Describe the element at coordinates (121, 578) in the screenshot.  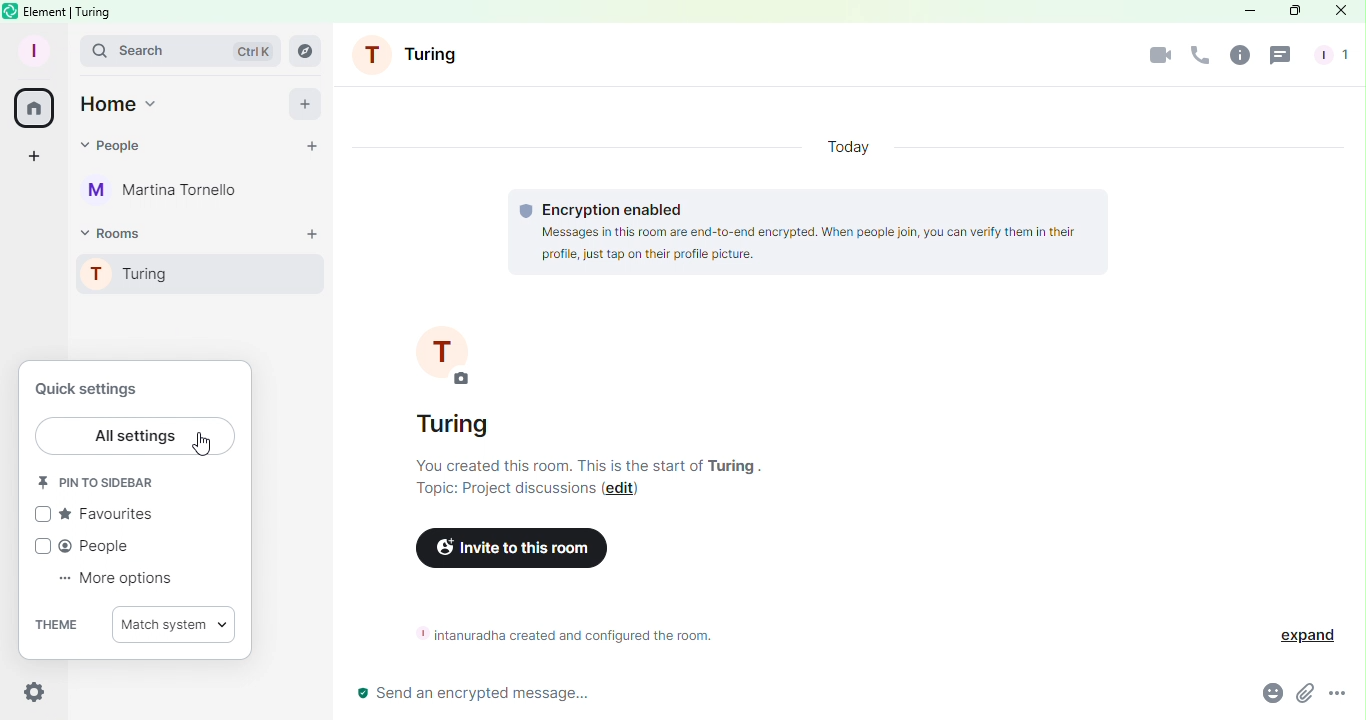
I see `More options` at that location.